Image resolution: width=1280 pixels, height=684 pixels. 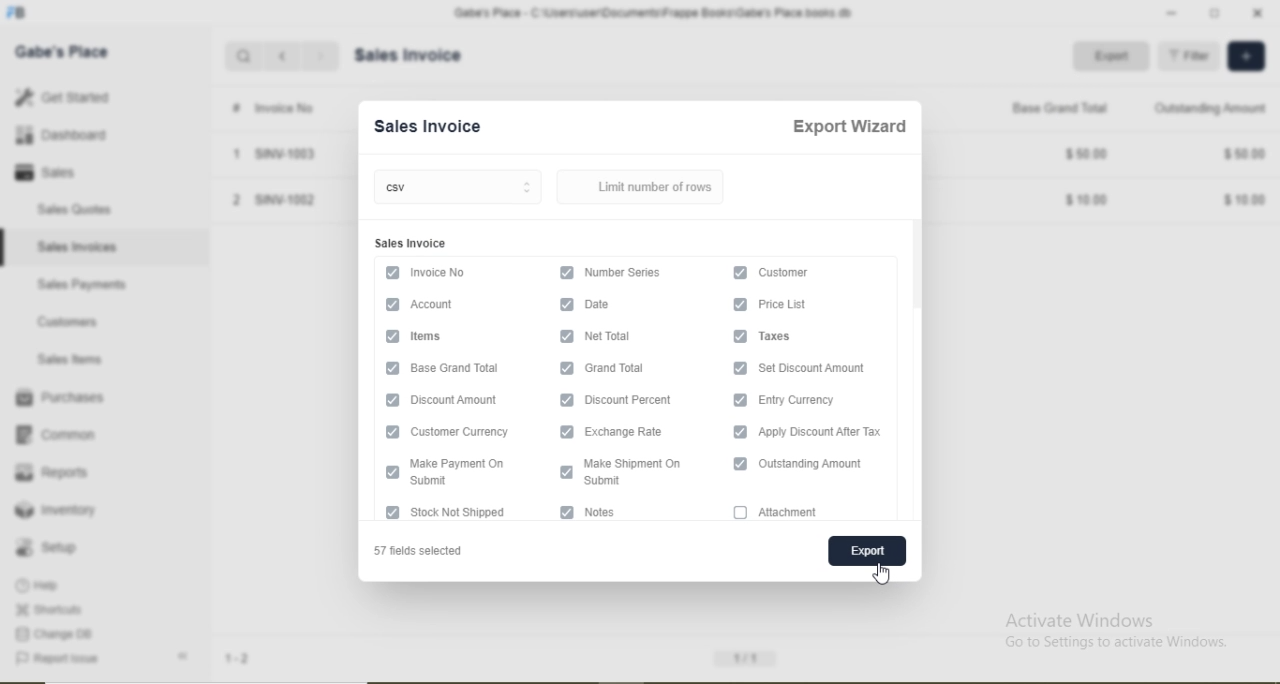 What do you see at coordinates (649, 13) in the screenshot?
I see `Gabe's Place - C\Users\useriDocuments\Frappe Books\Gabe's Place books db` at bounding box center [649, 13].